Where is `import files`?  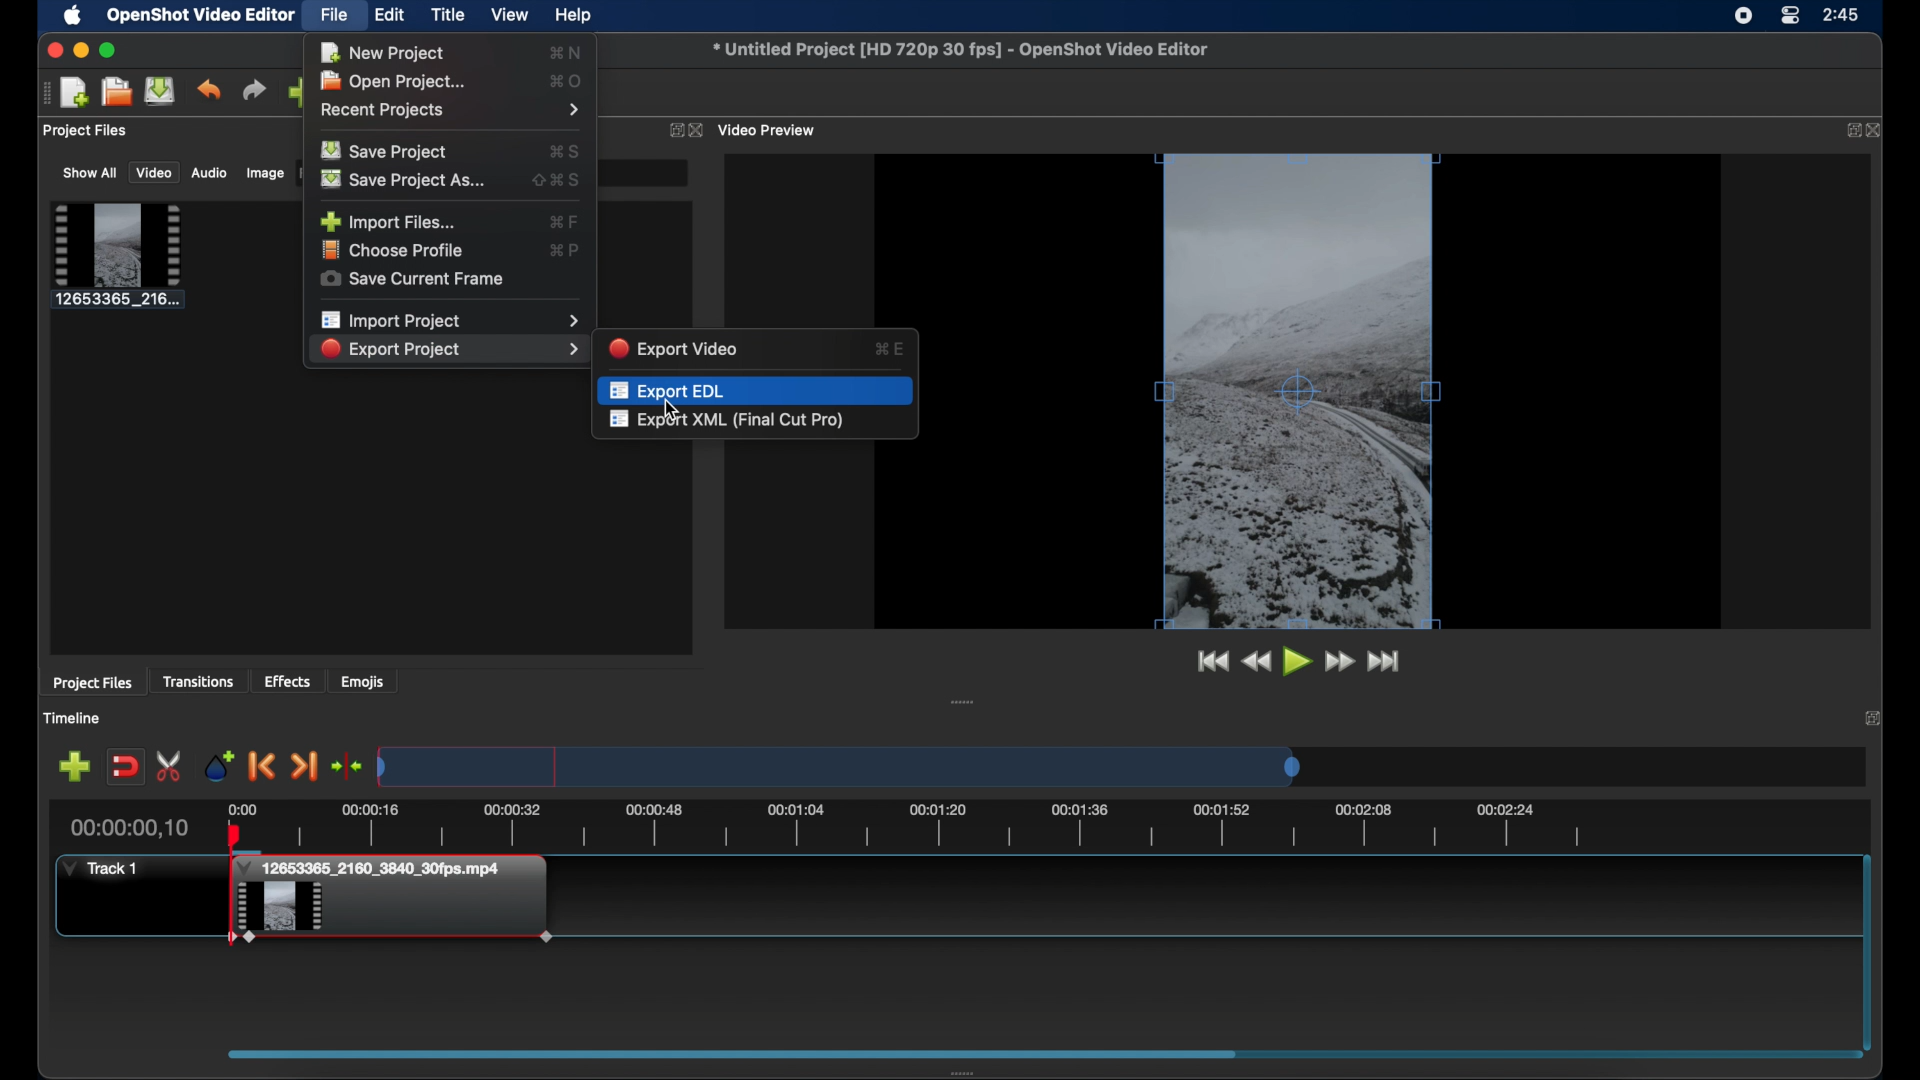 import files is located at coordinates (388, 220).